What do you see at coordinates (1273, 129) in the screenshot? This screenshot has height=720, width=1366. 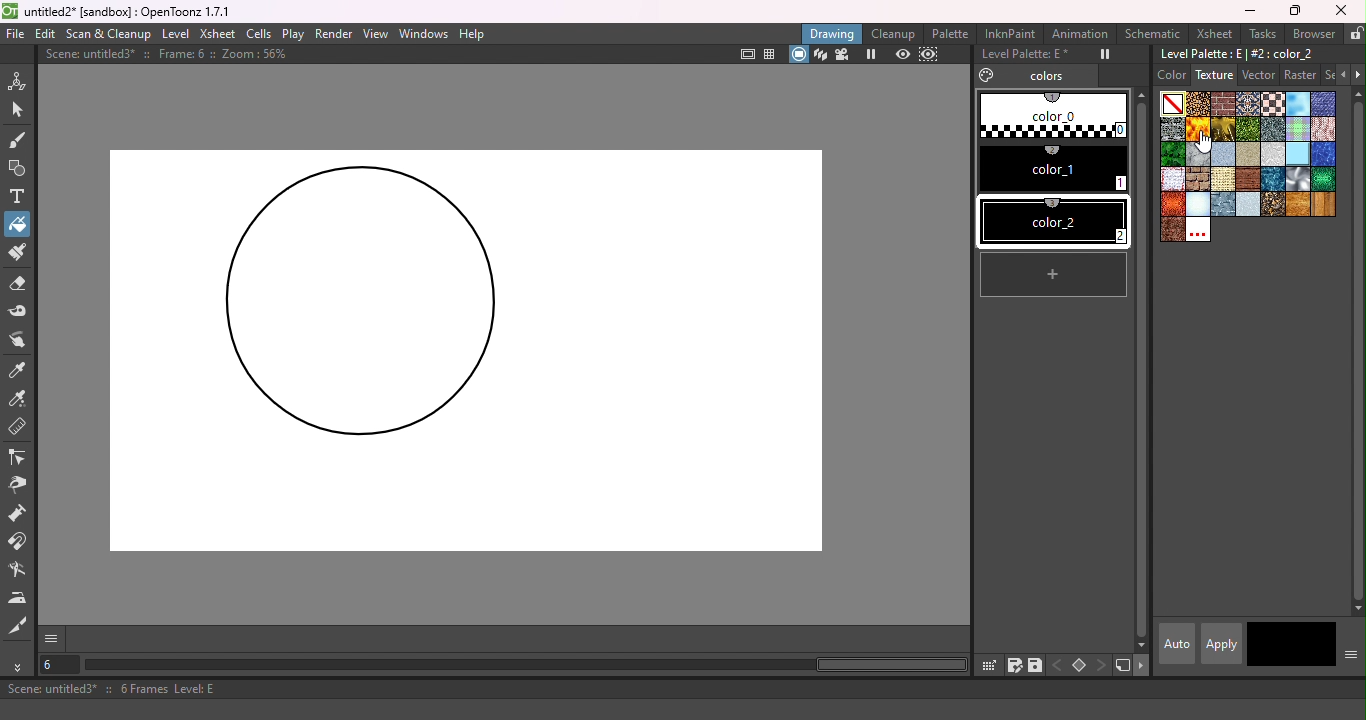 I see `Ironware.bmp` at bounding box center [1273, 129].